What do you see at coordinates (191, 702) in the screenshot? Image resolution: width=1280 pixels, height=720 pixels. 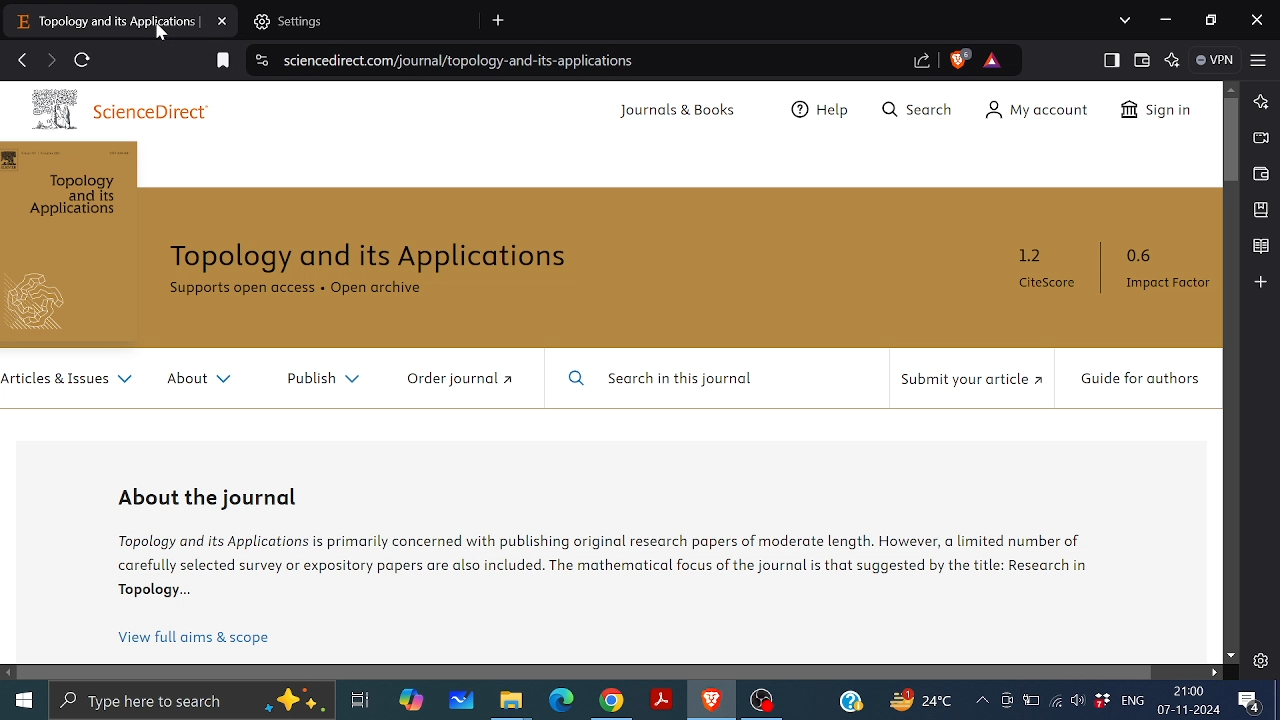 I see `Type here to search apps` at bounding box center [191, 702].